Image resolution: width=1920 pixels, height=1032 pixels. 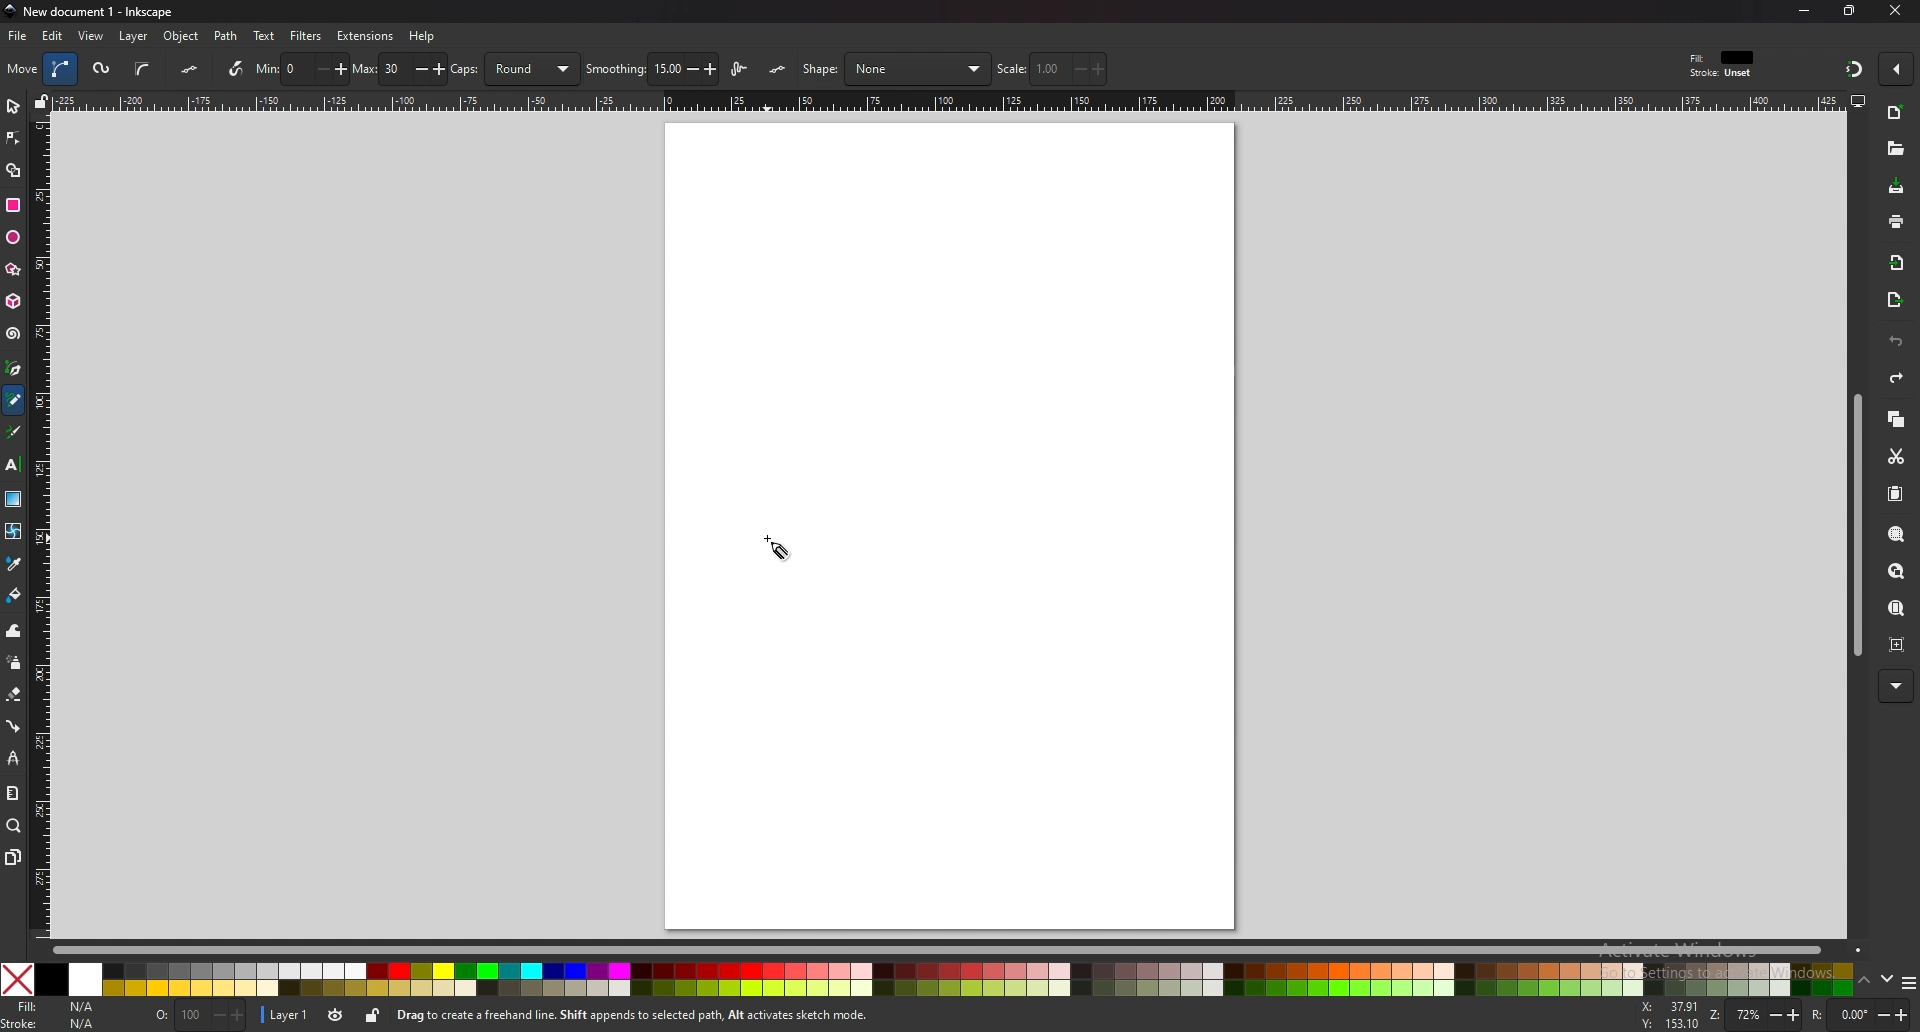 What do you see at coordinates (88, 12) in the screenshot?
I see `title` at bounding box center [88, 12].